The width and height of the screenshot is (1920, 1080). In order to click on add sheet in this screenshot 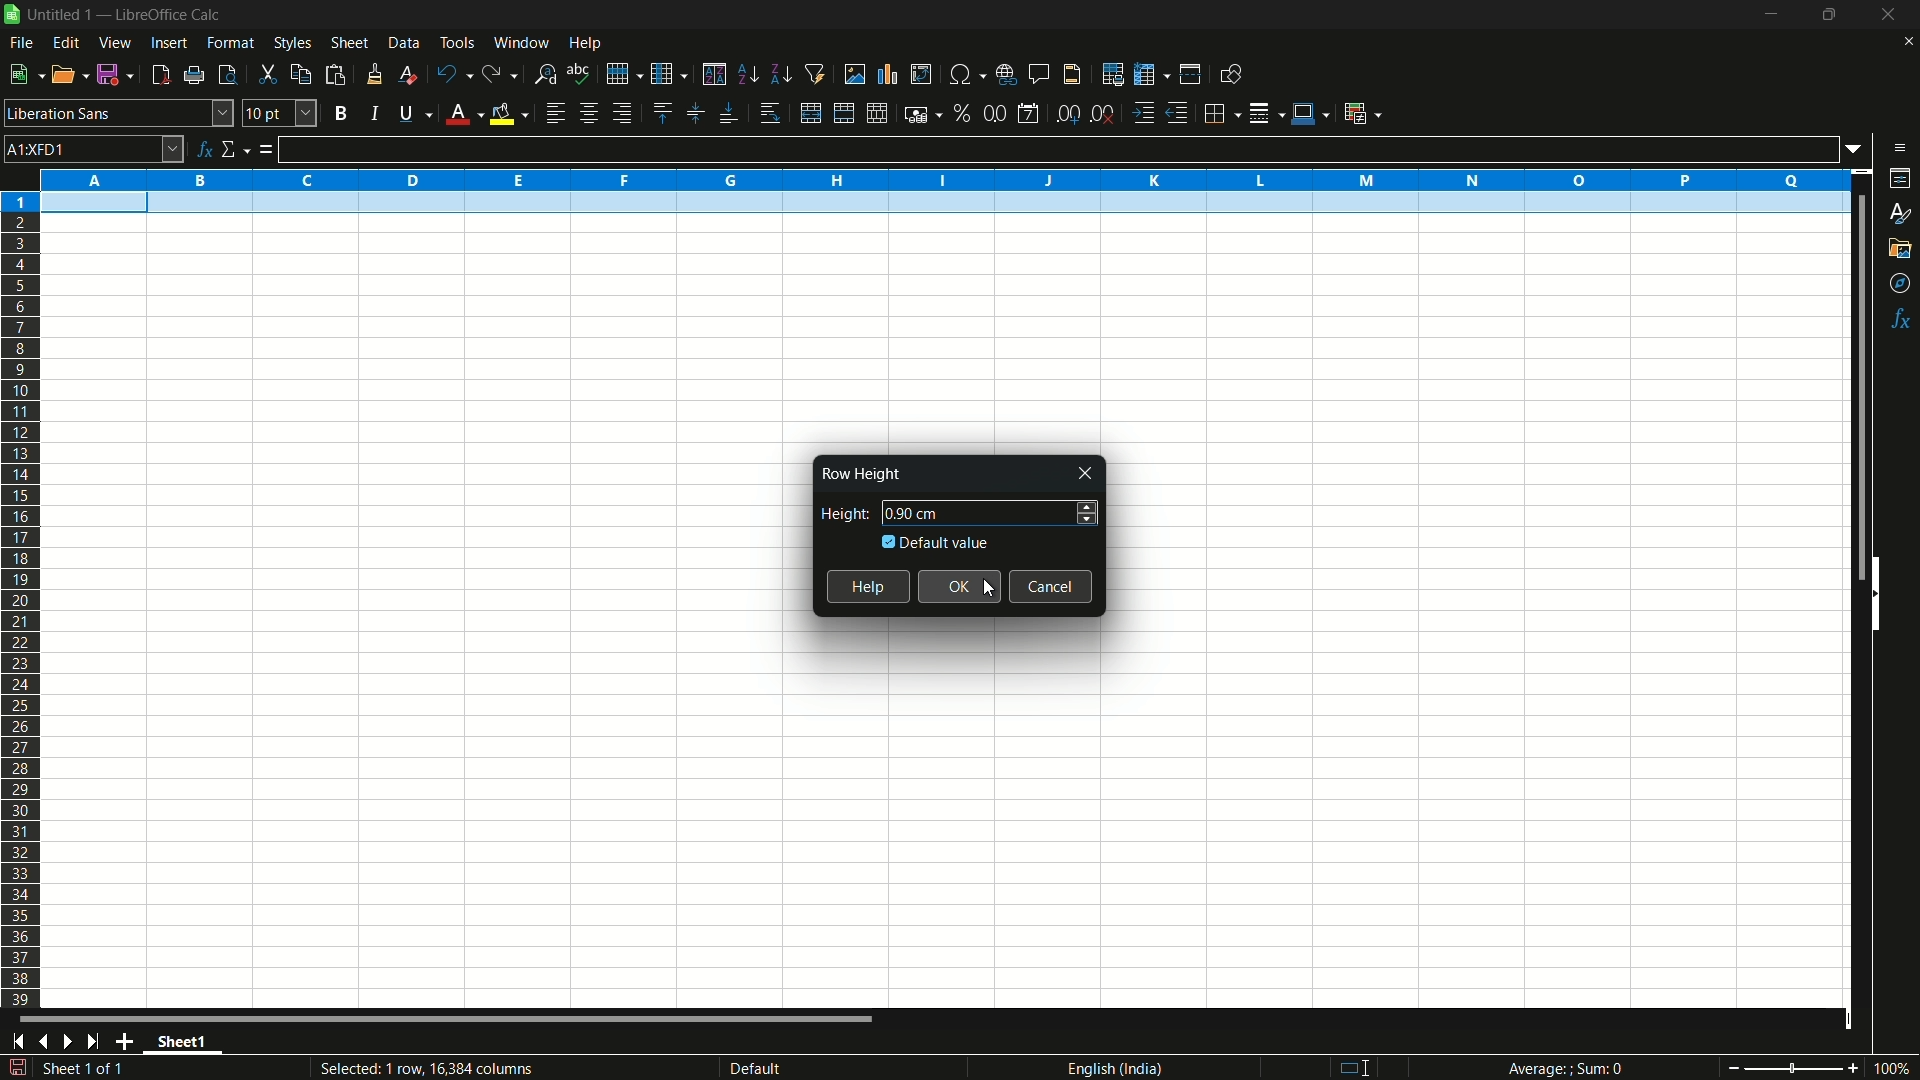, I will do `click(129, 1041)`.